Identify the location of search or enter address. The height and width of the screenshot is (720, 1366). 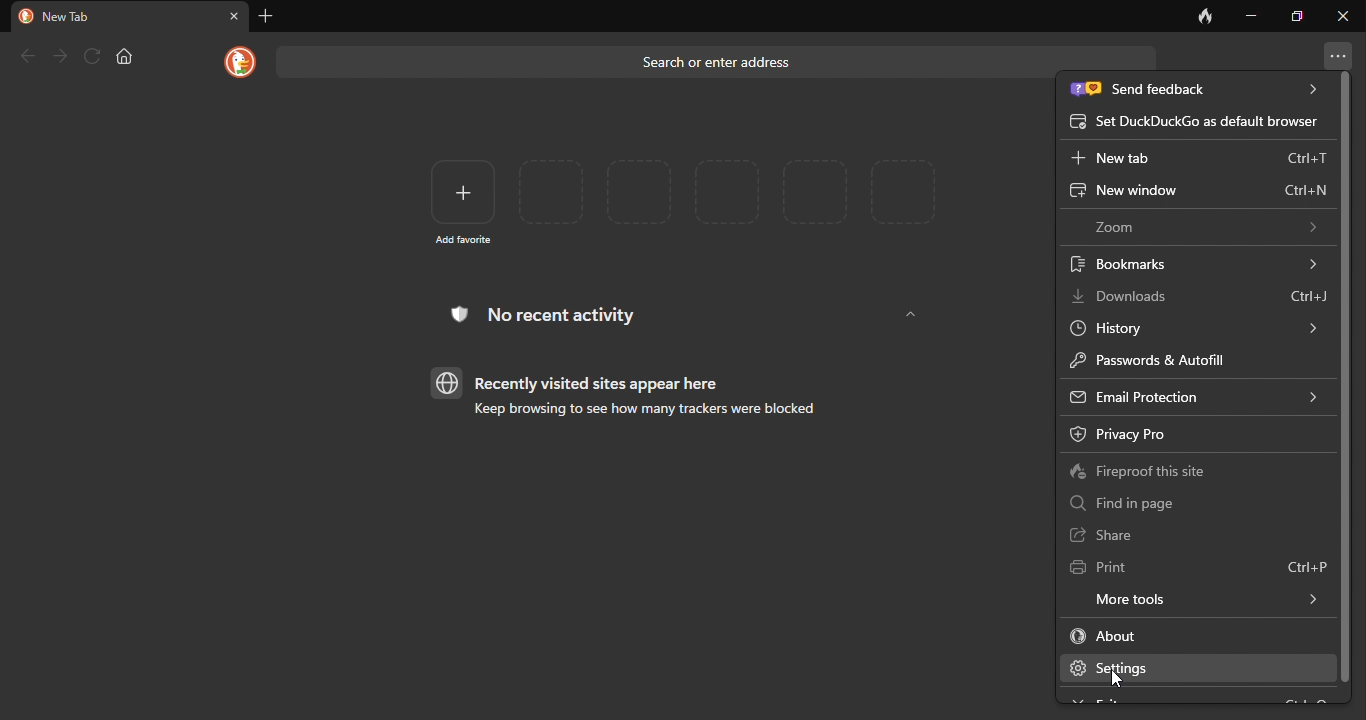
(659, 60).